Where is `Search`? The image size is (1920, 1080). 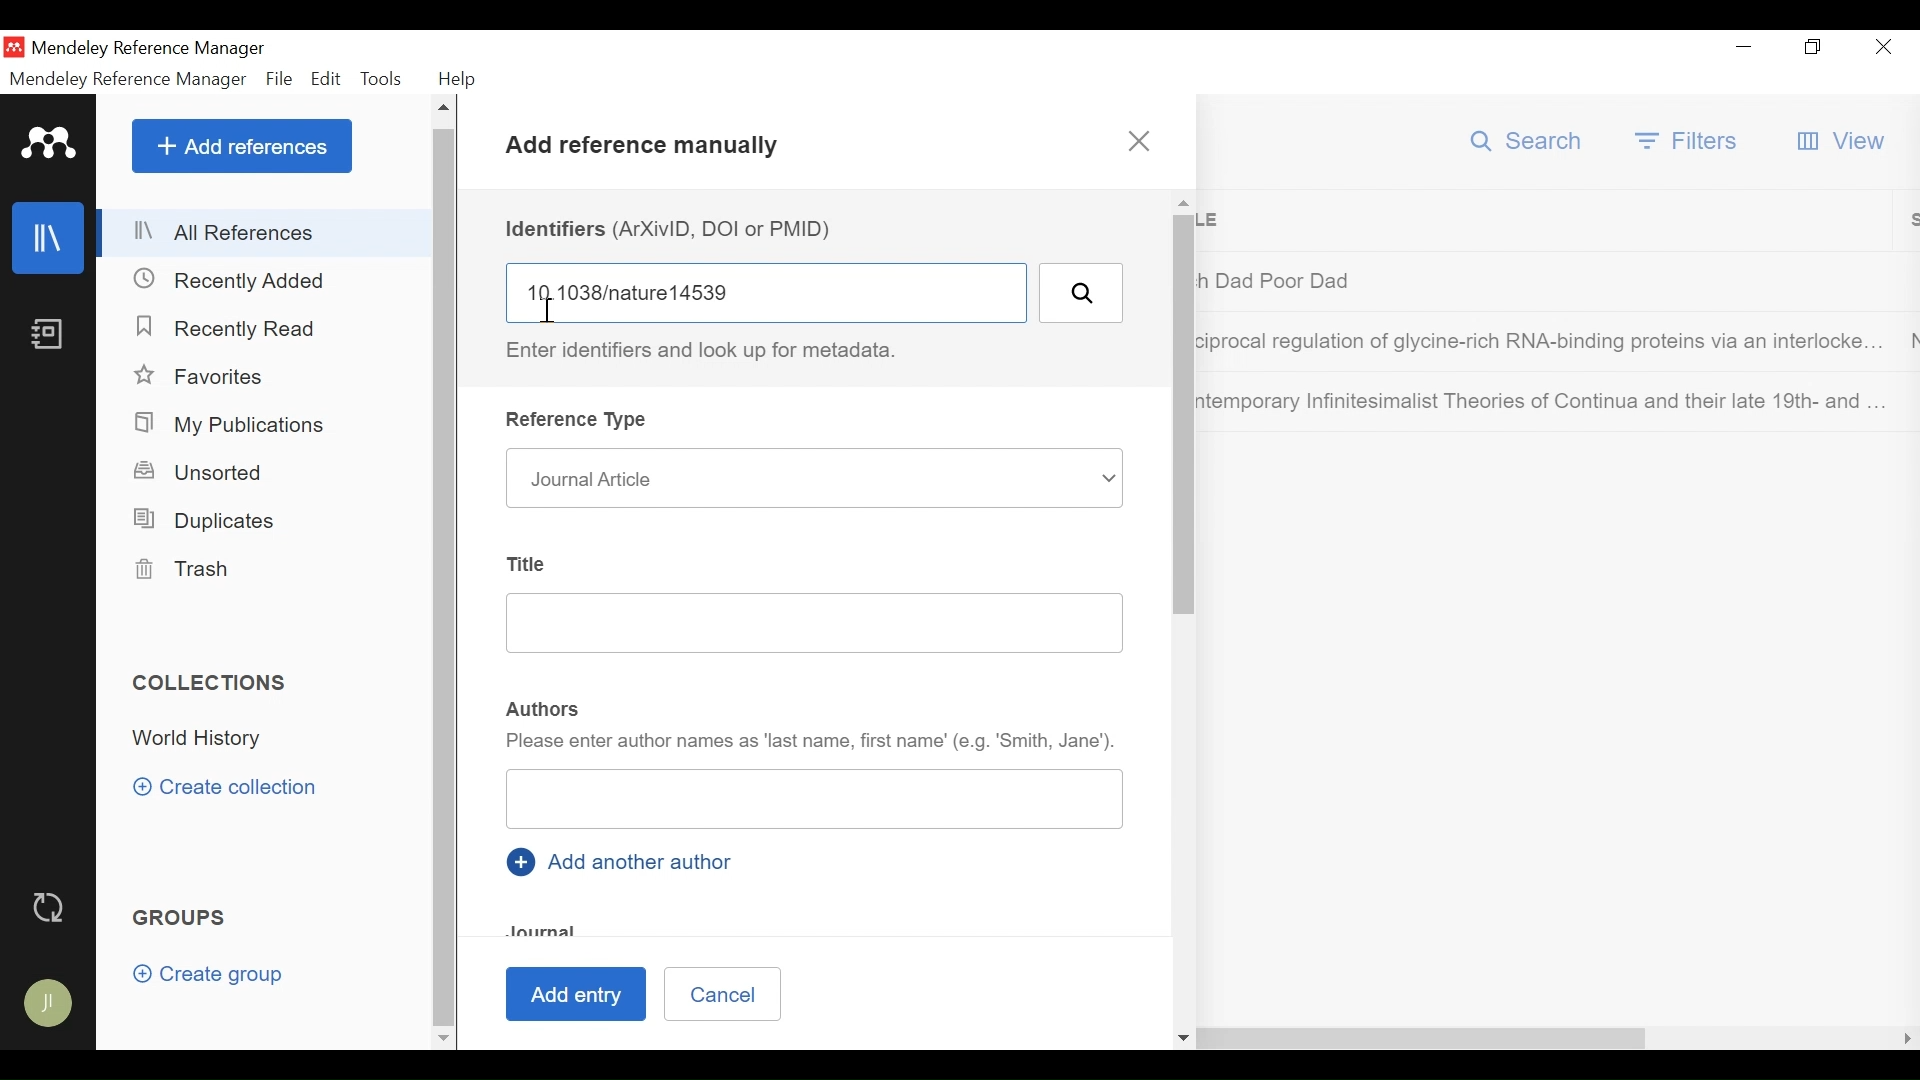 Search is located at coordinates (1081, 292).